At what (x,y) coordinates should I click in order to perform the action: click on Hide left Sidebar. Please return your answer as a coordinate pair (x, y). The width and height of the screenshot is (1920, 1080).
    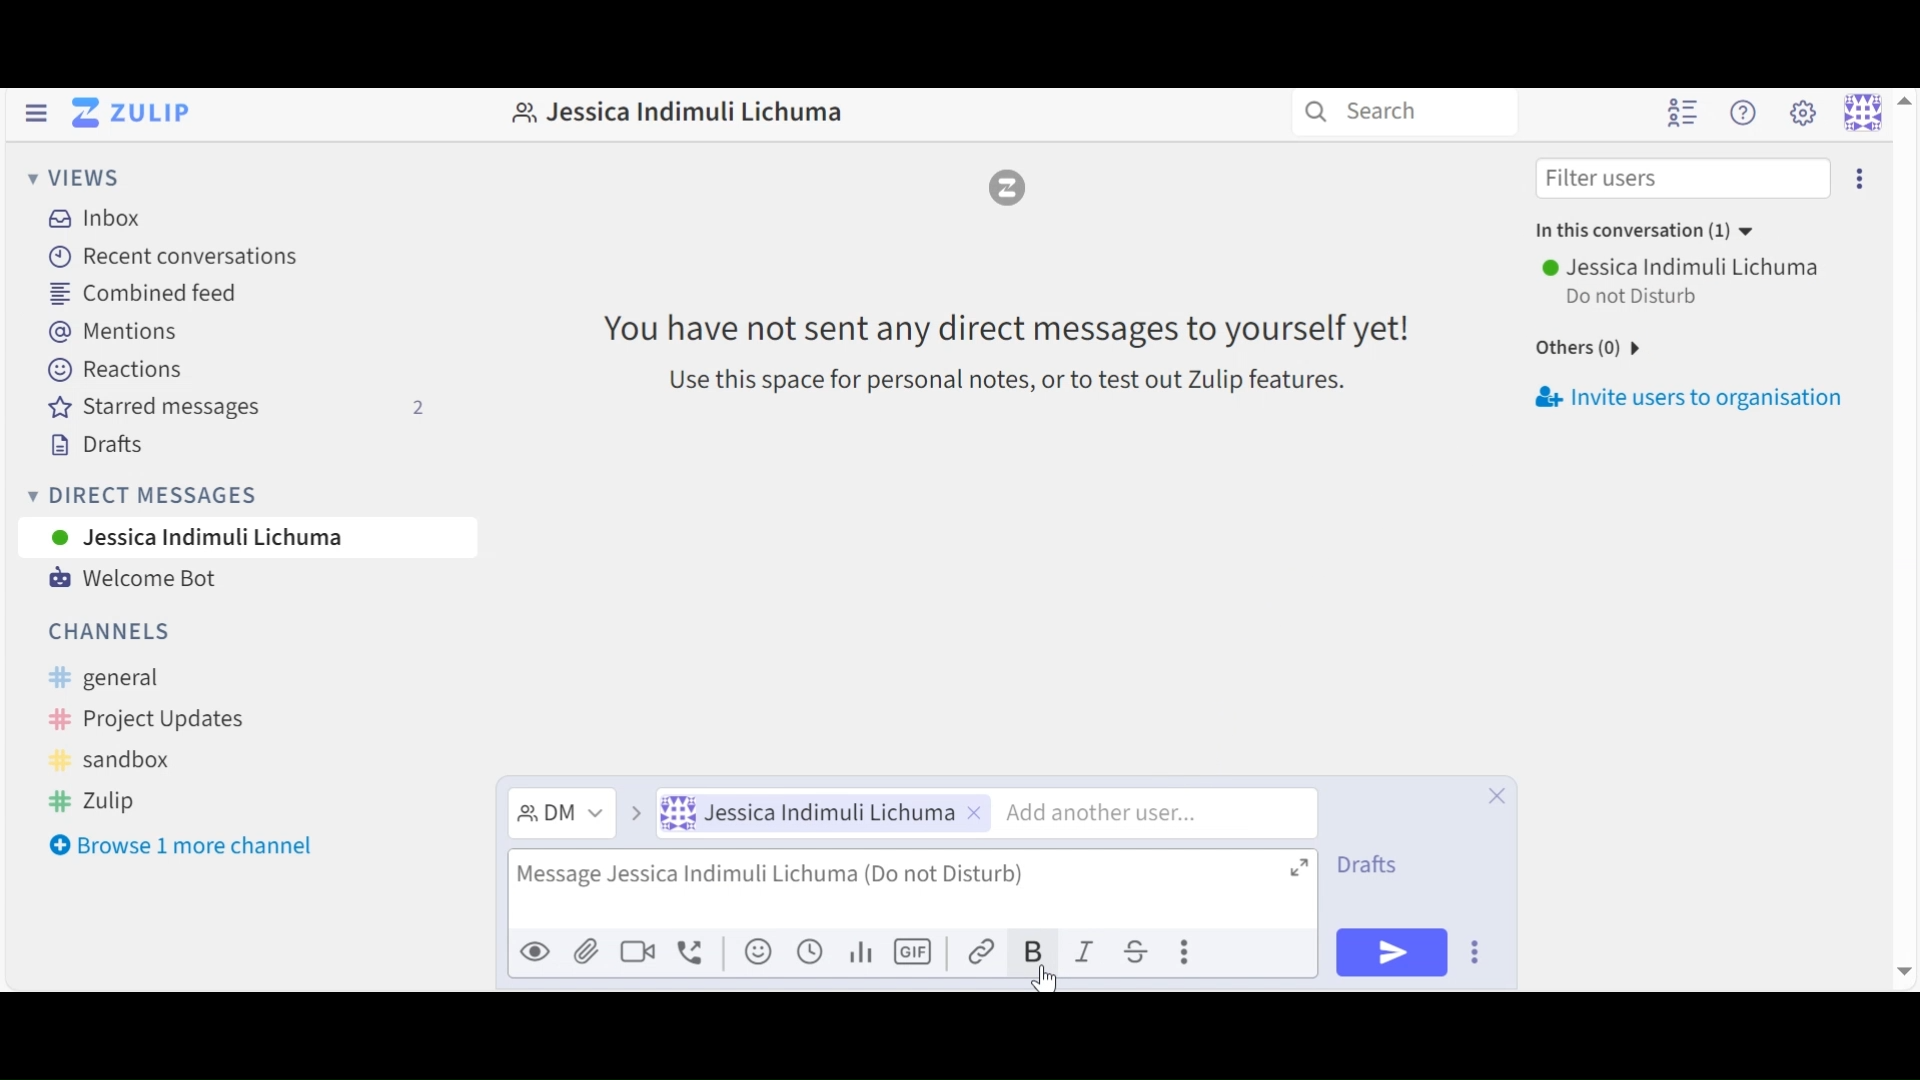
    Looking at the image, I should click on (35, 113).